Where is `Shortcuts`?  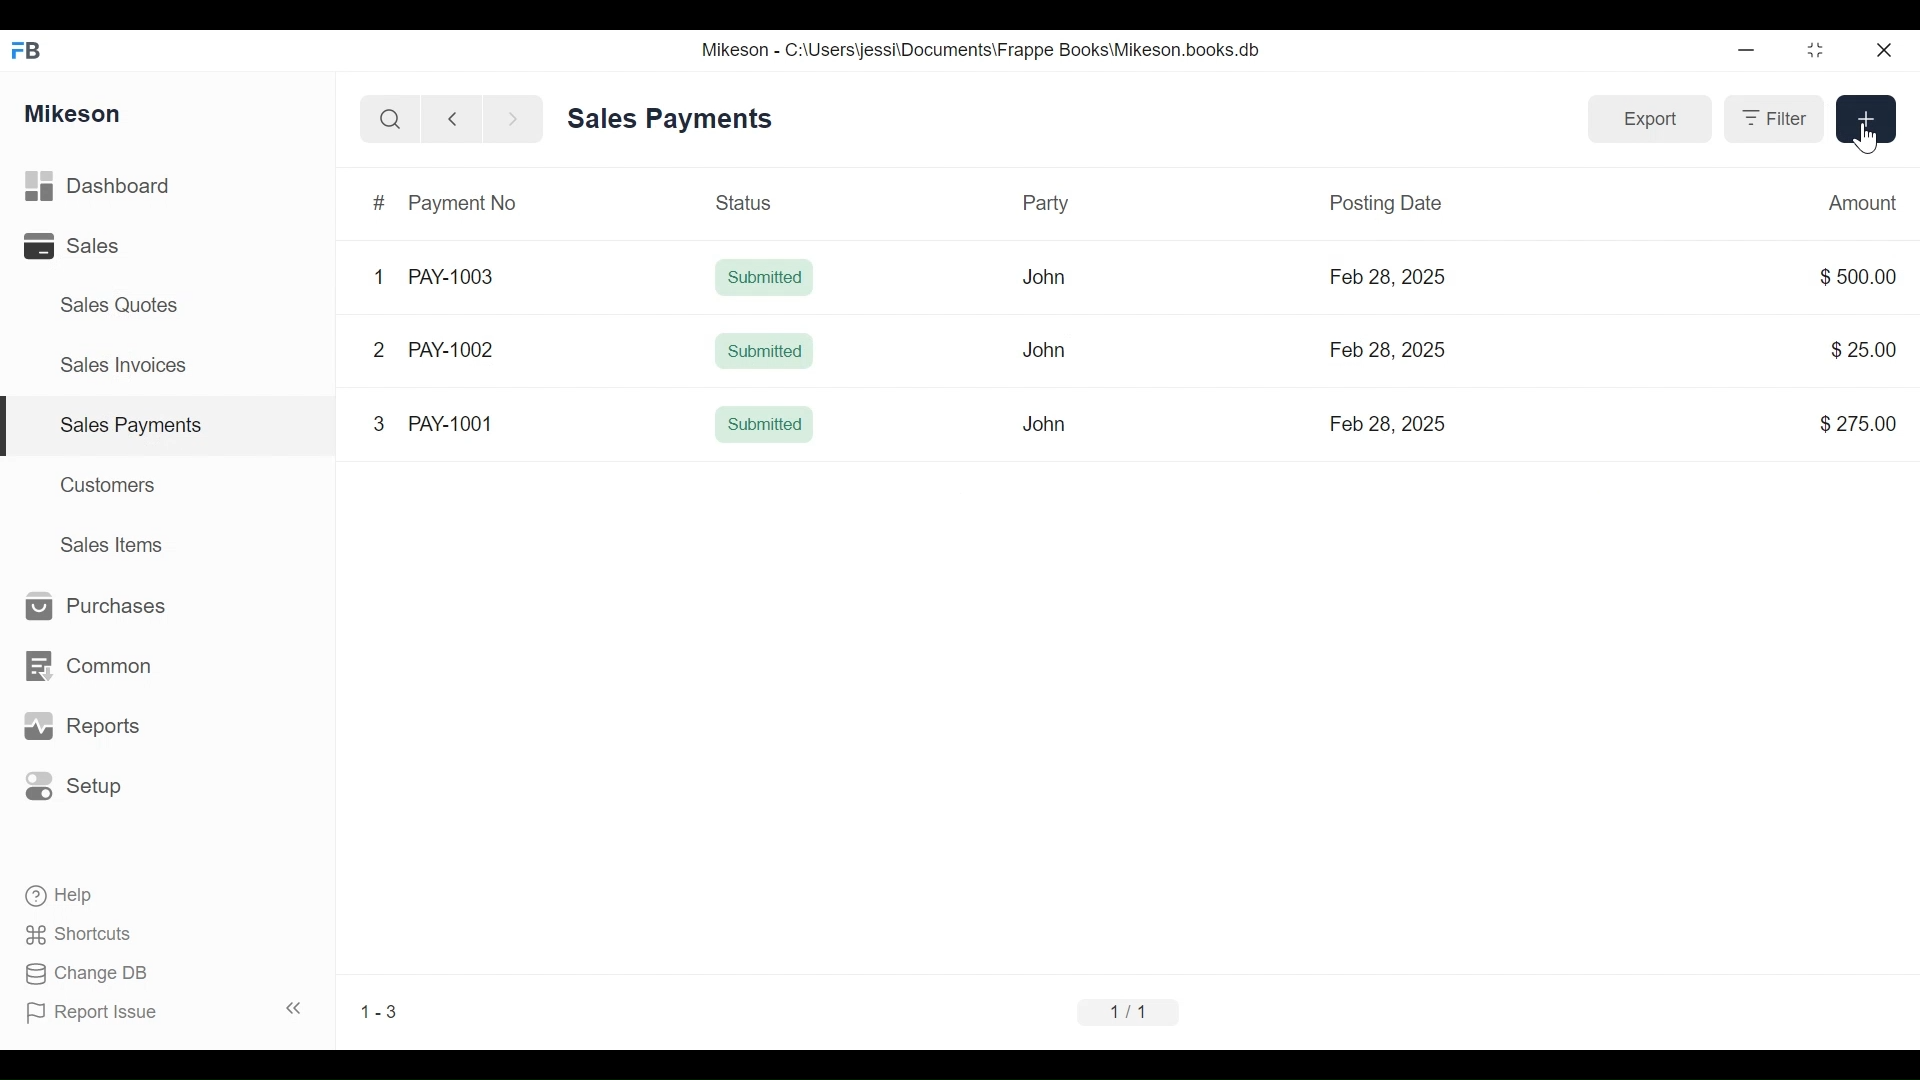
Shortcuts is located at coordinates (87, 929).